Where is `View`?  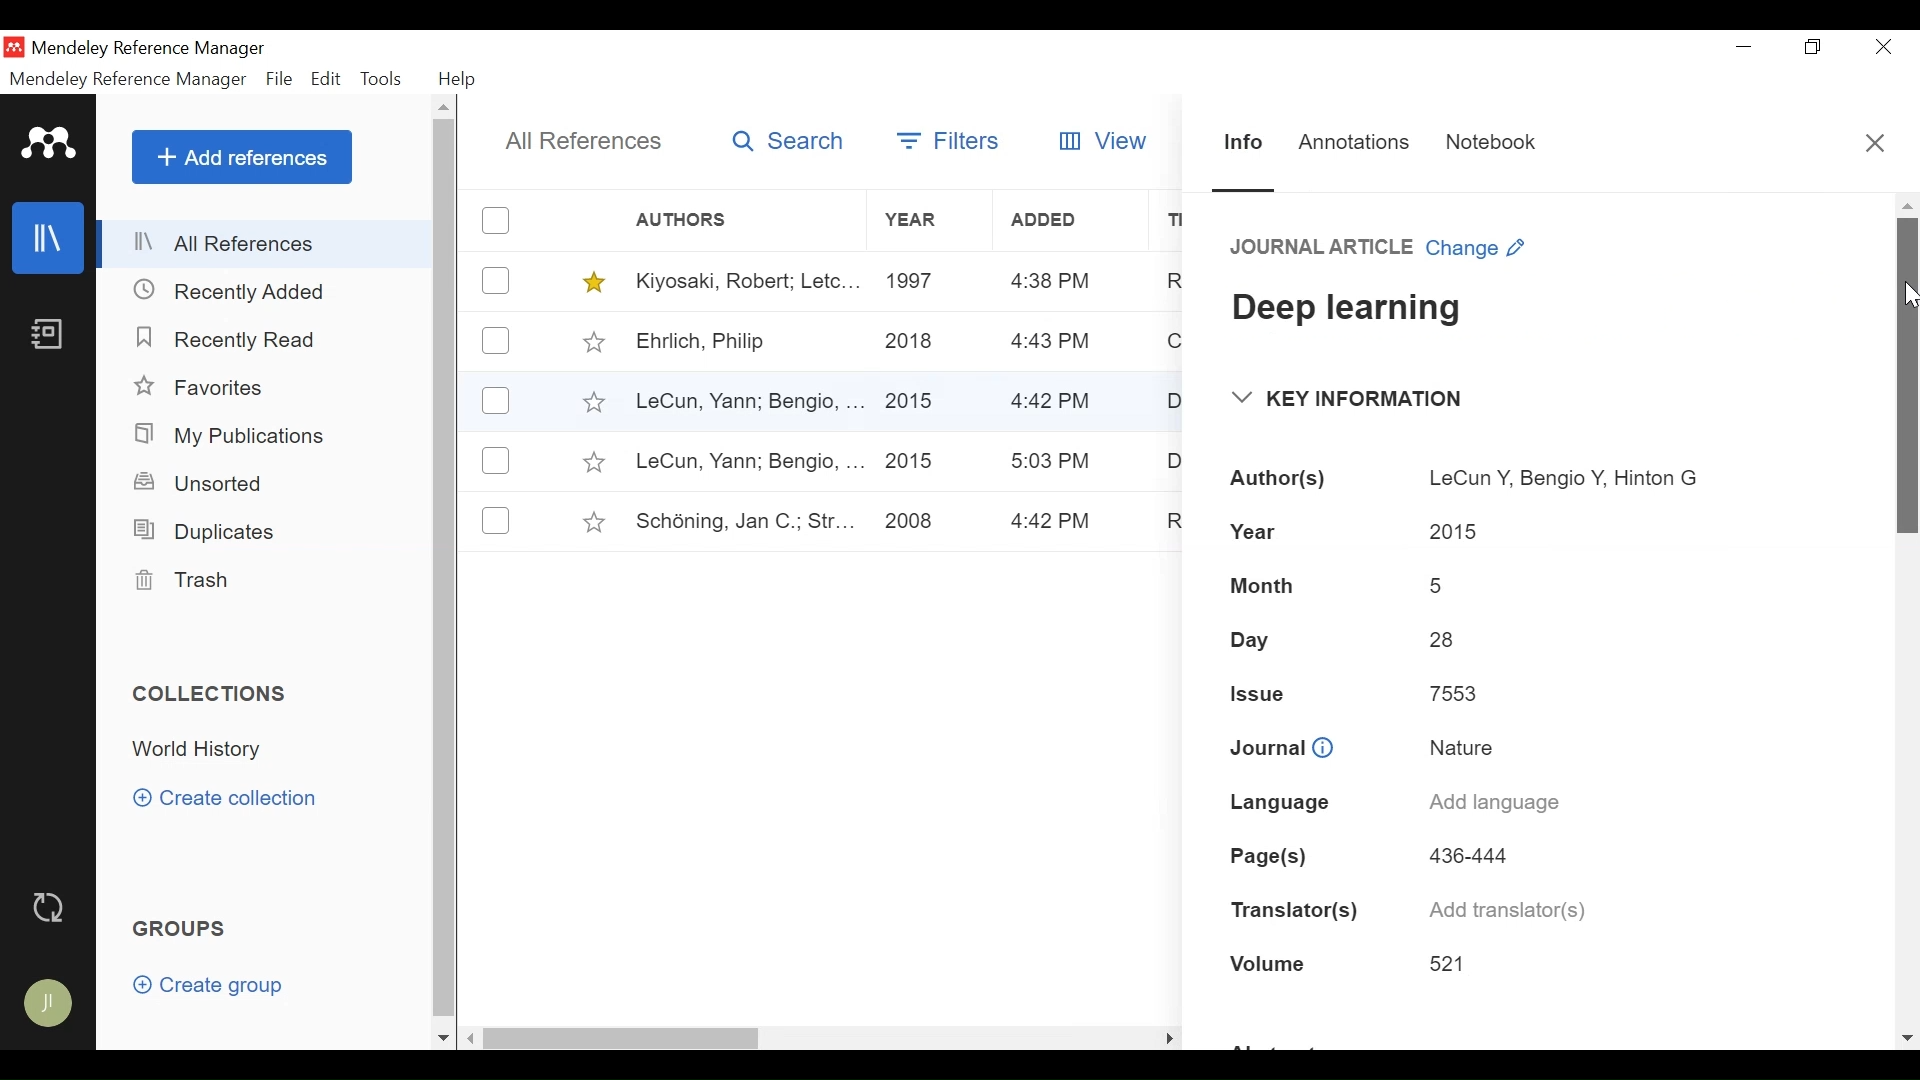 View is located at coordinates (1098, 141).